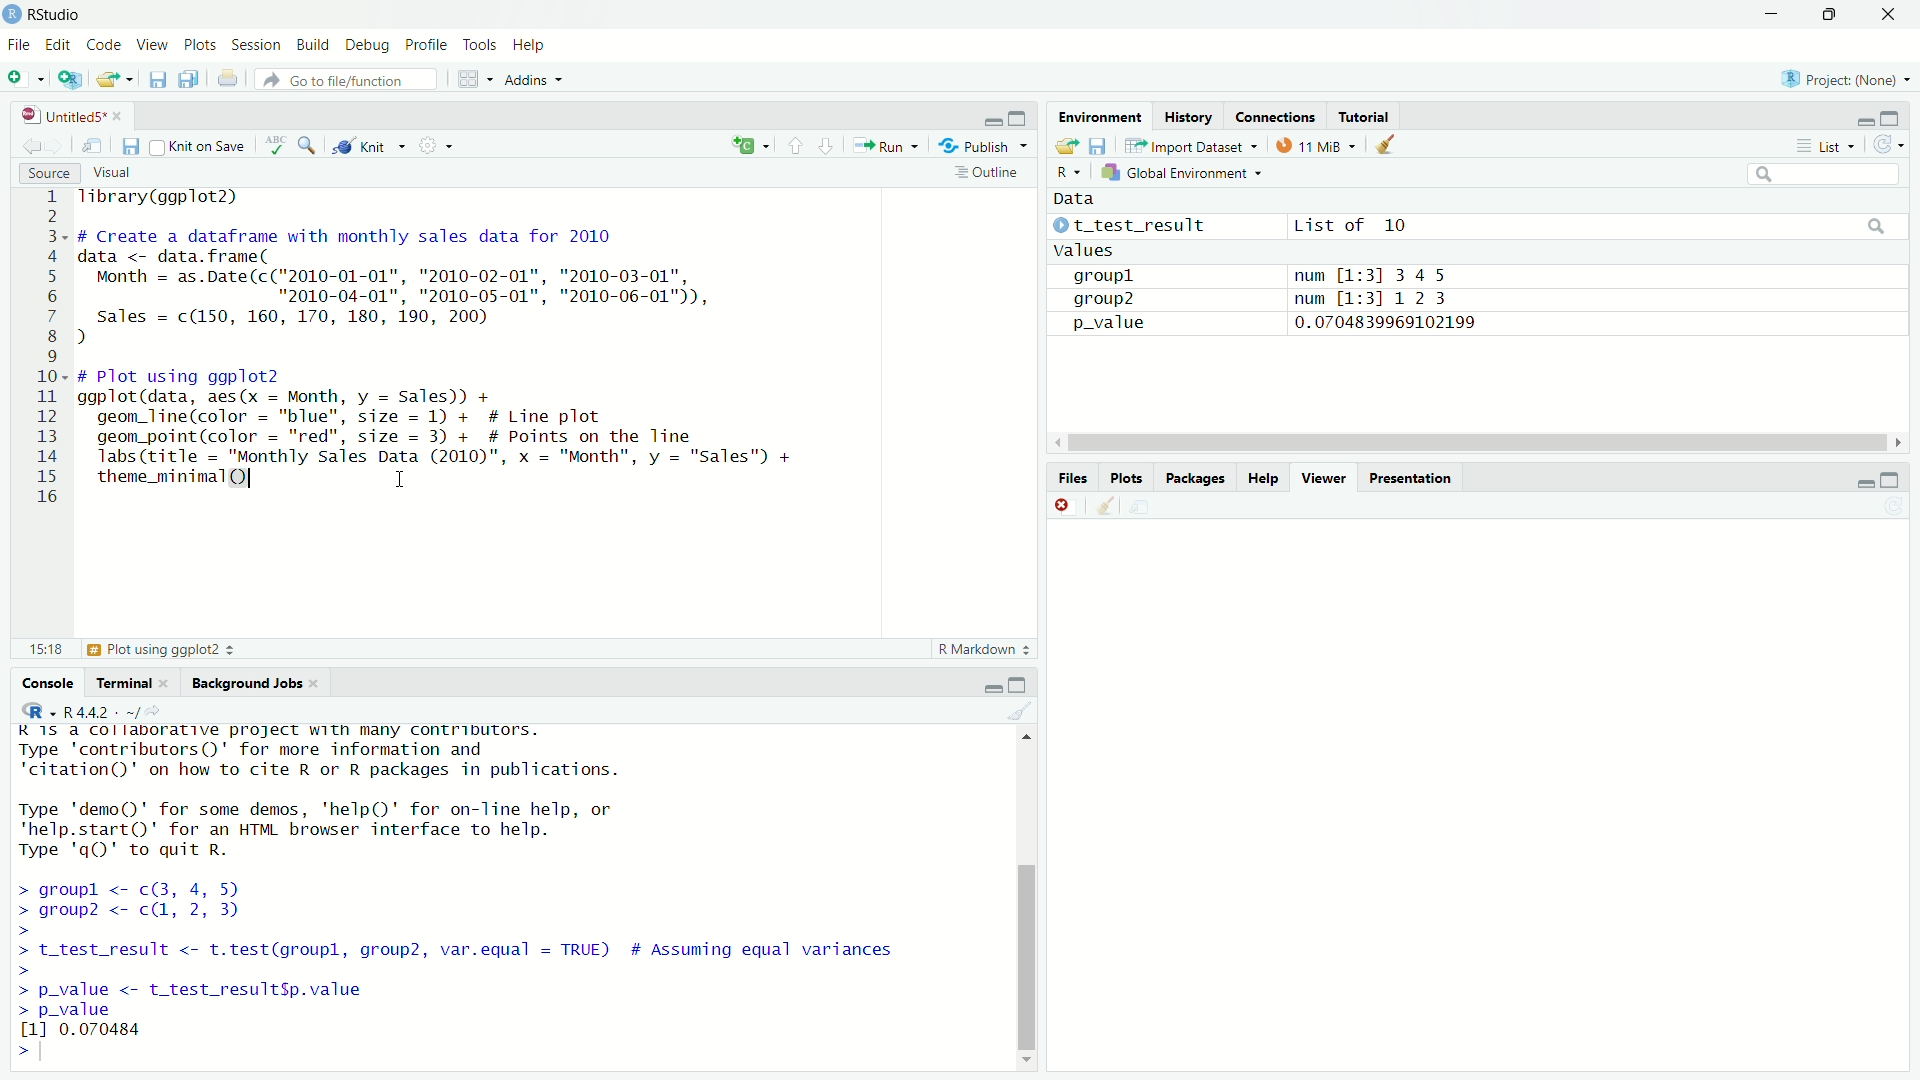  I want to click on save, so click(130, 146).